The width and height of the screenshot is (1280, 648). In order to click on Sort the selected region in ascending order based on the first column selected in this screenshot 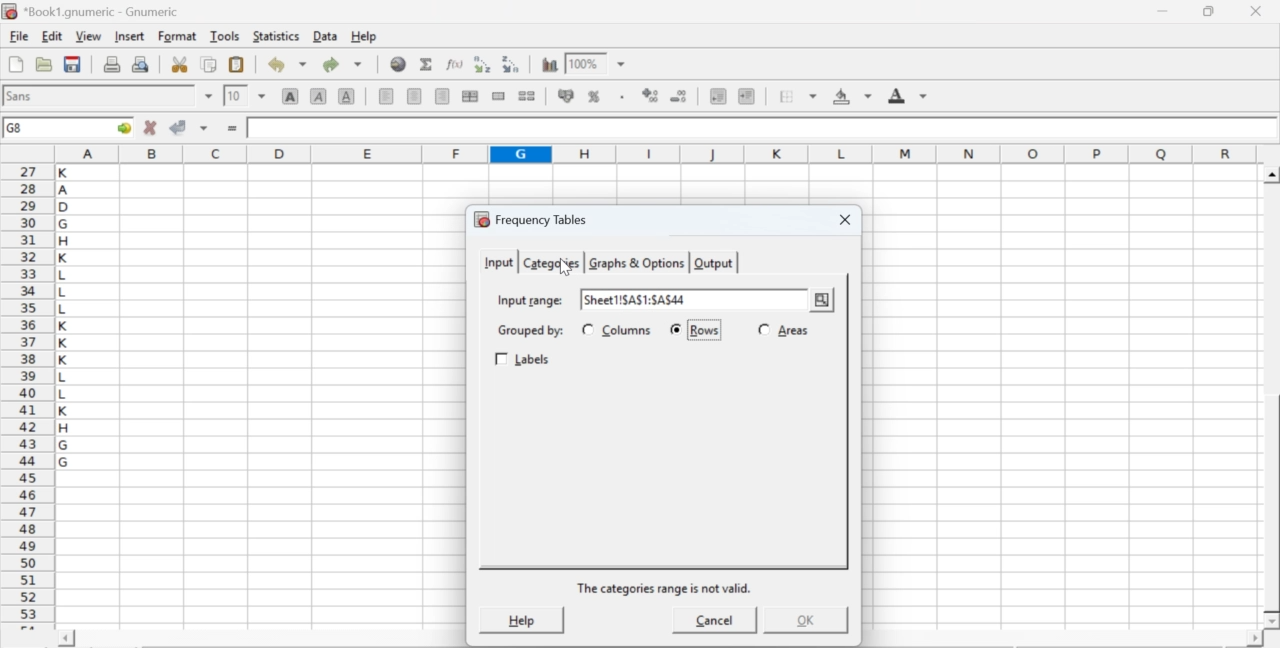, I will do `click(485, 64)`.